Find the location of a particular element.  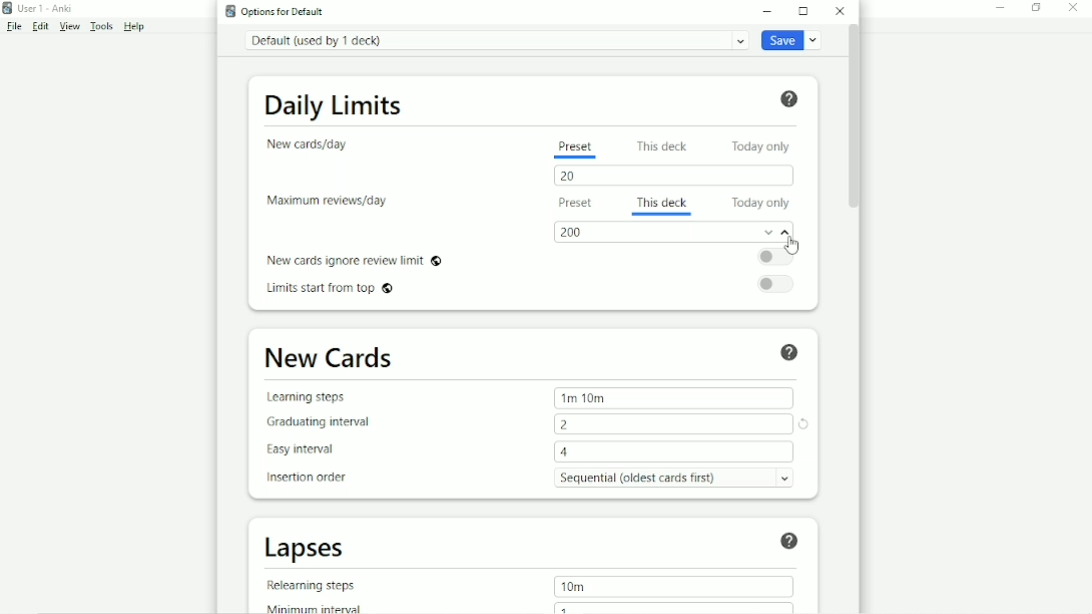

Preset is located at coordinates (574, 147).